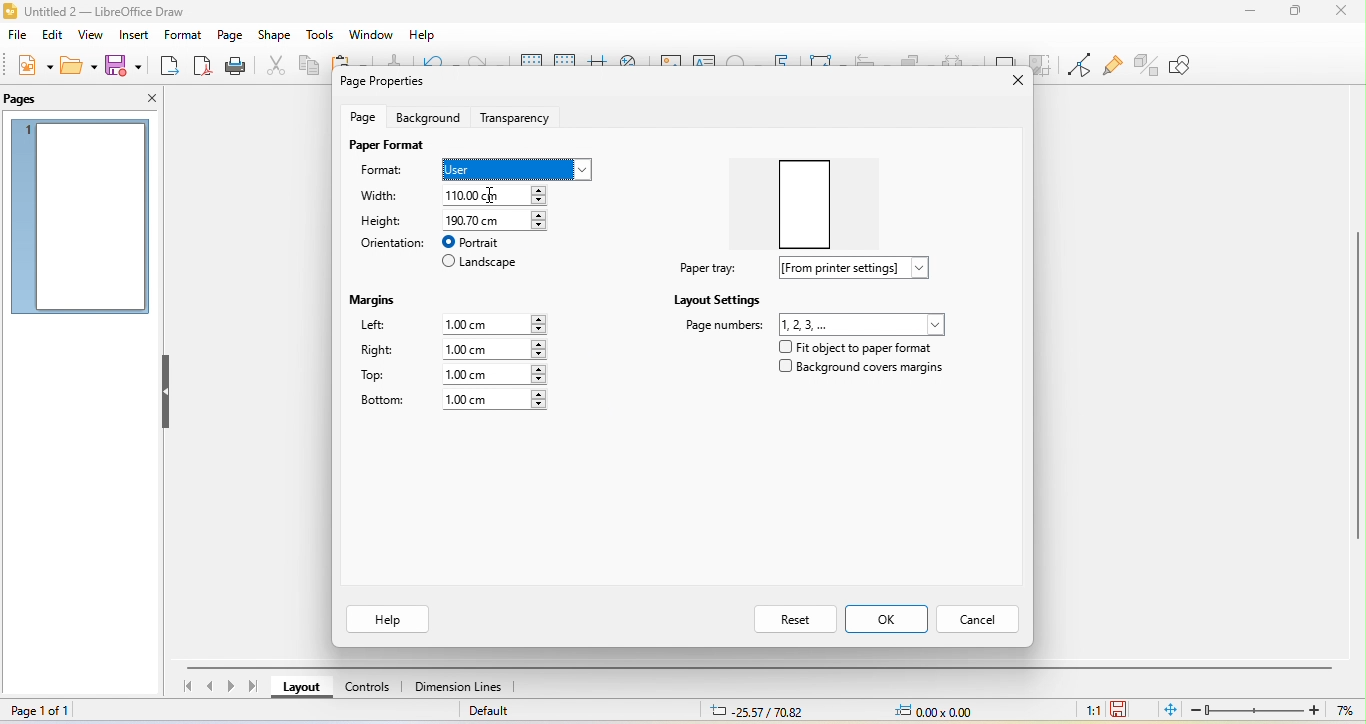 The image size is (1366, 724). Describe the element at coordinates (1147, 63) in the screenshot. I see `toggle extrusion` at that location.